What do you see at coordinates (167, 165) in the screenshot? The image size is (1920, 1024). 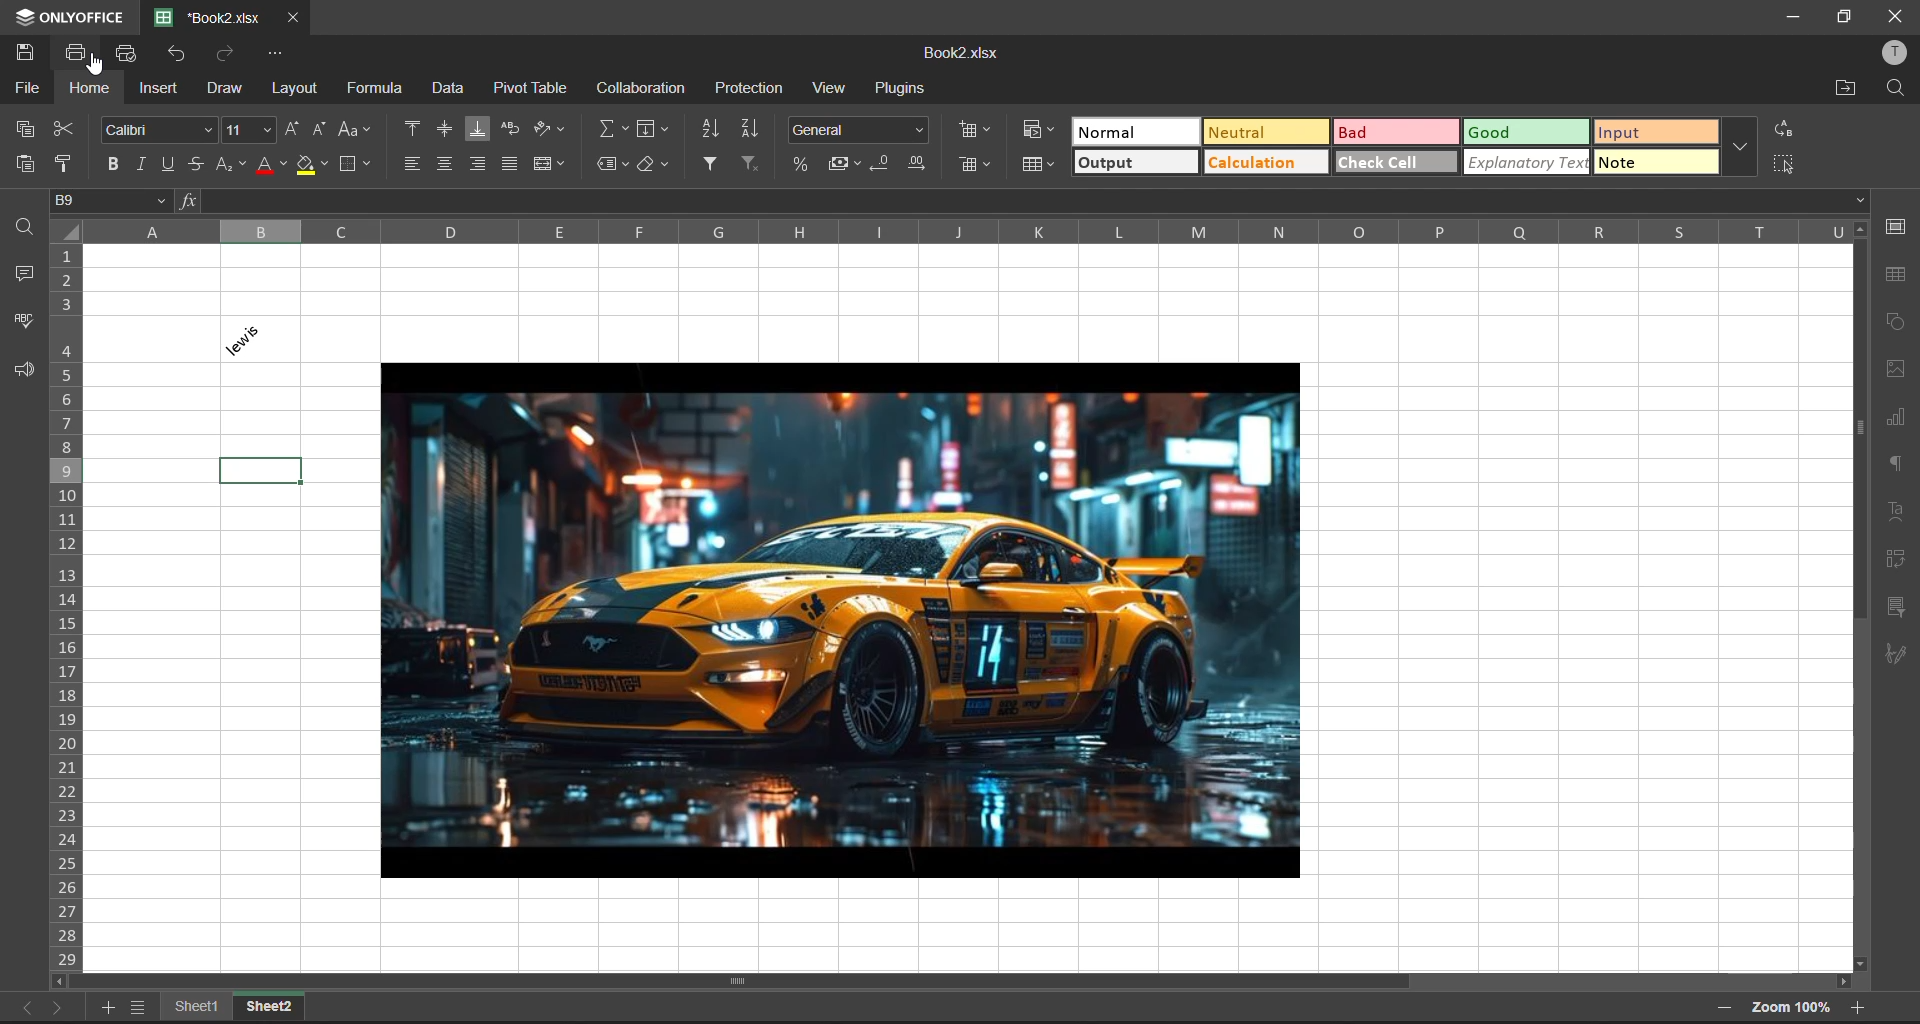 I see `underline` at bounding box center [167, 165].